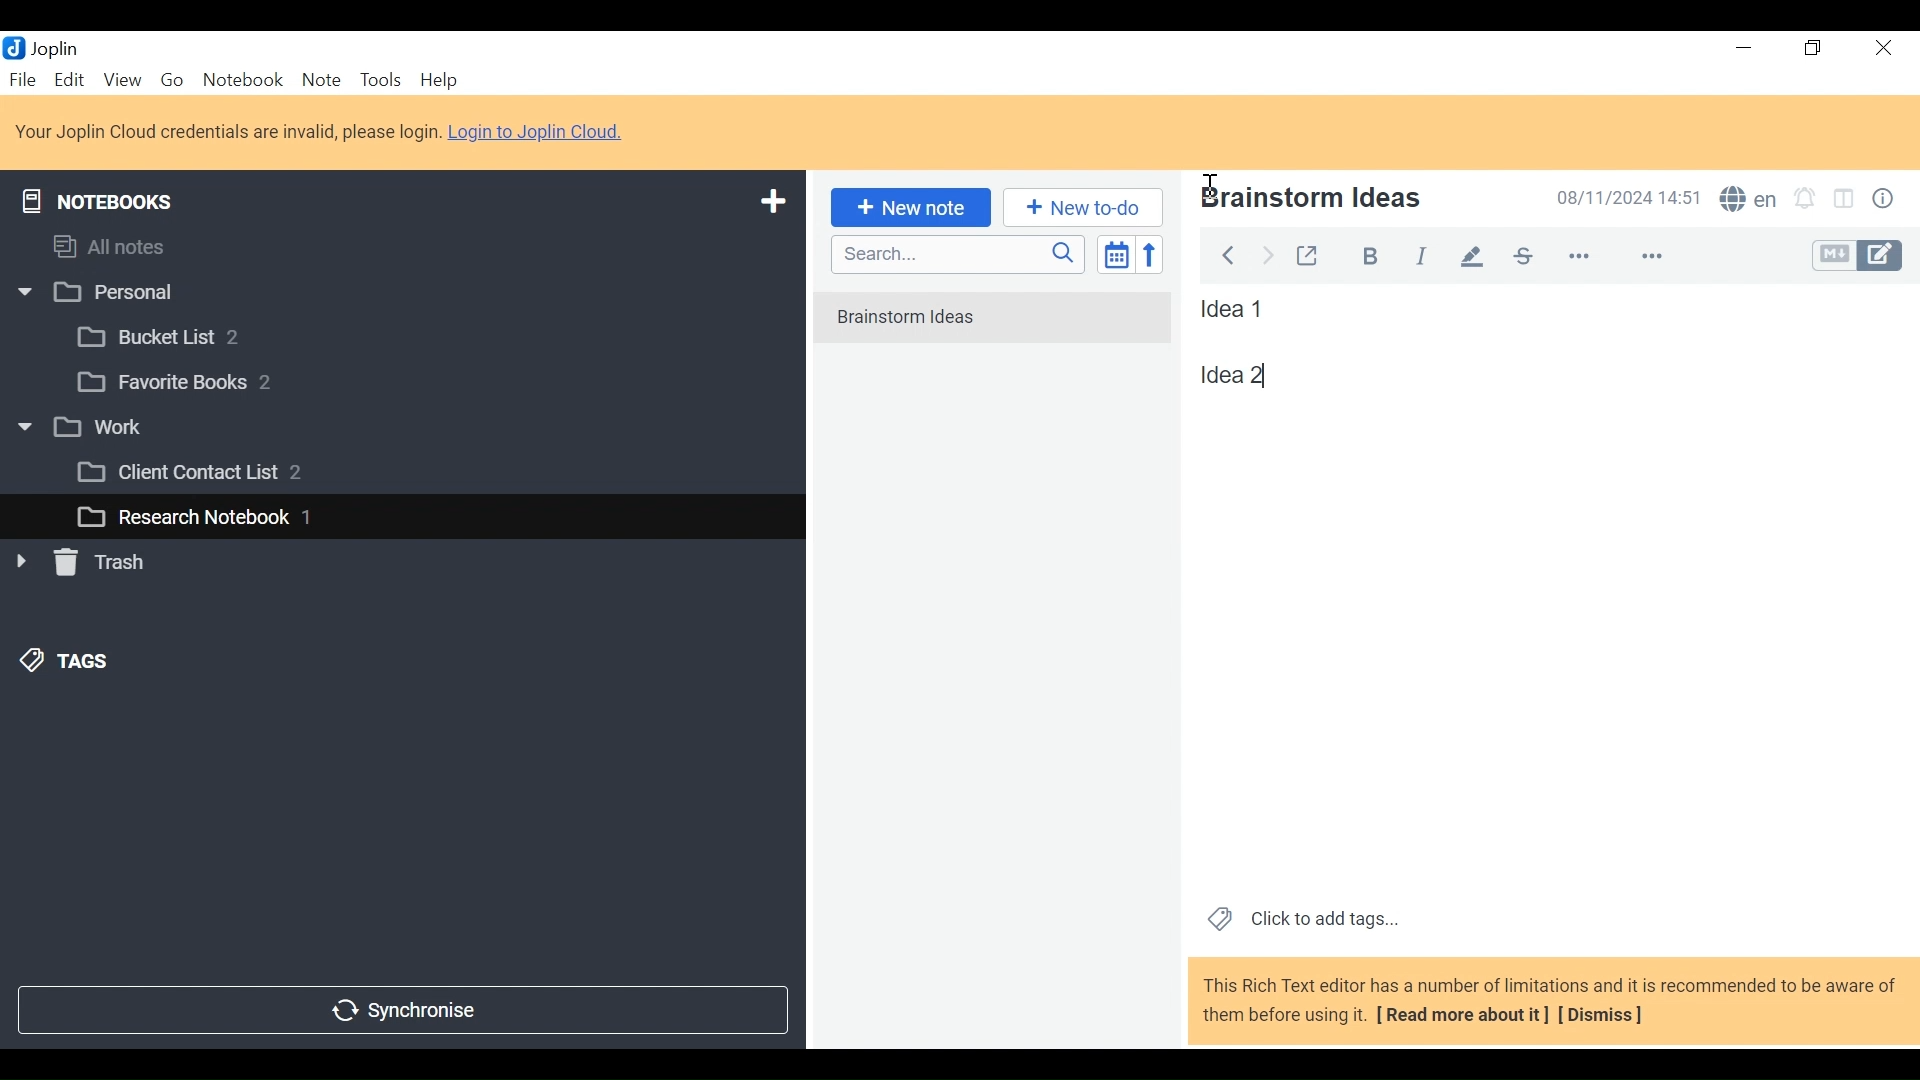 This screenshot has height=1080, width=1920. Describe the element at coordinates (1235, 309) in the screenshot. I see `note view` at that location.